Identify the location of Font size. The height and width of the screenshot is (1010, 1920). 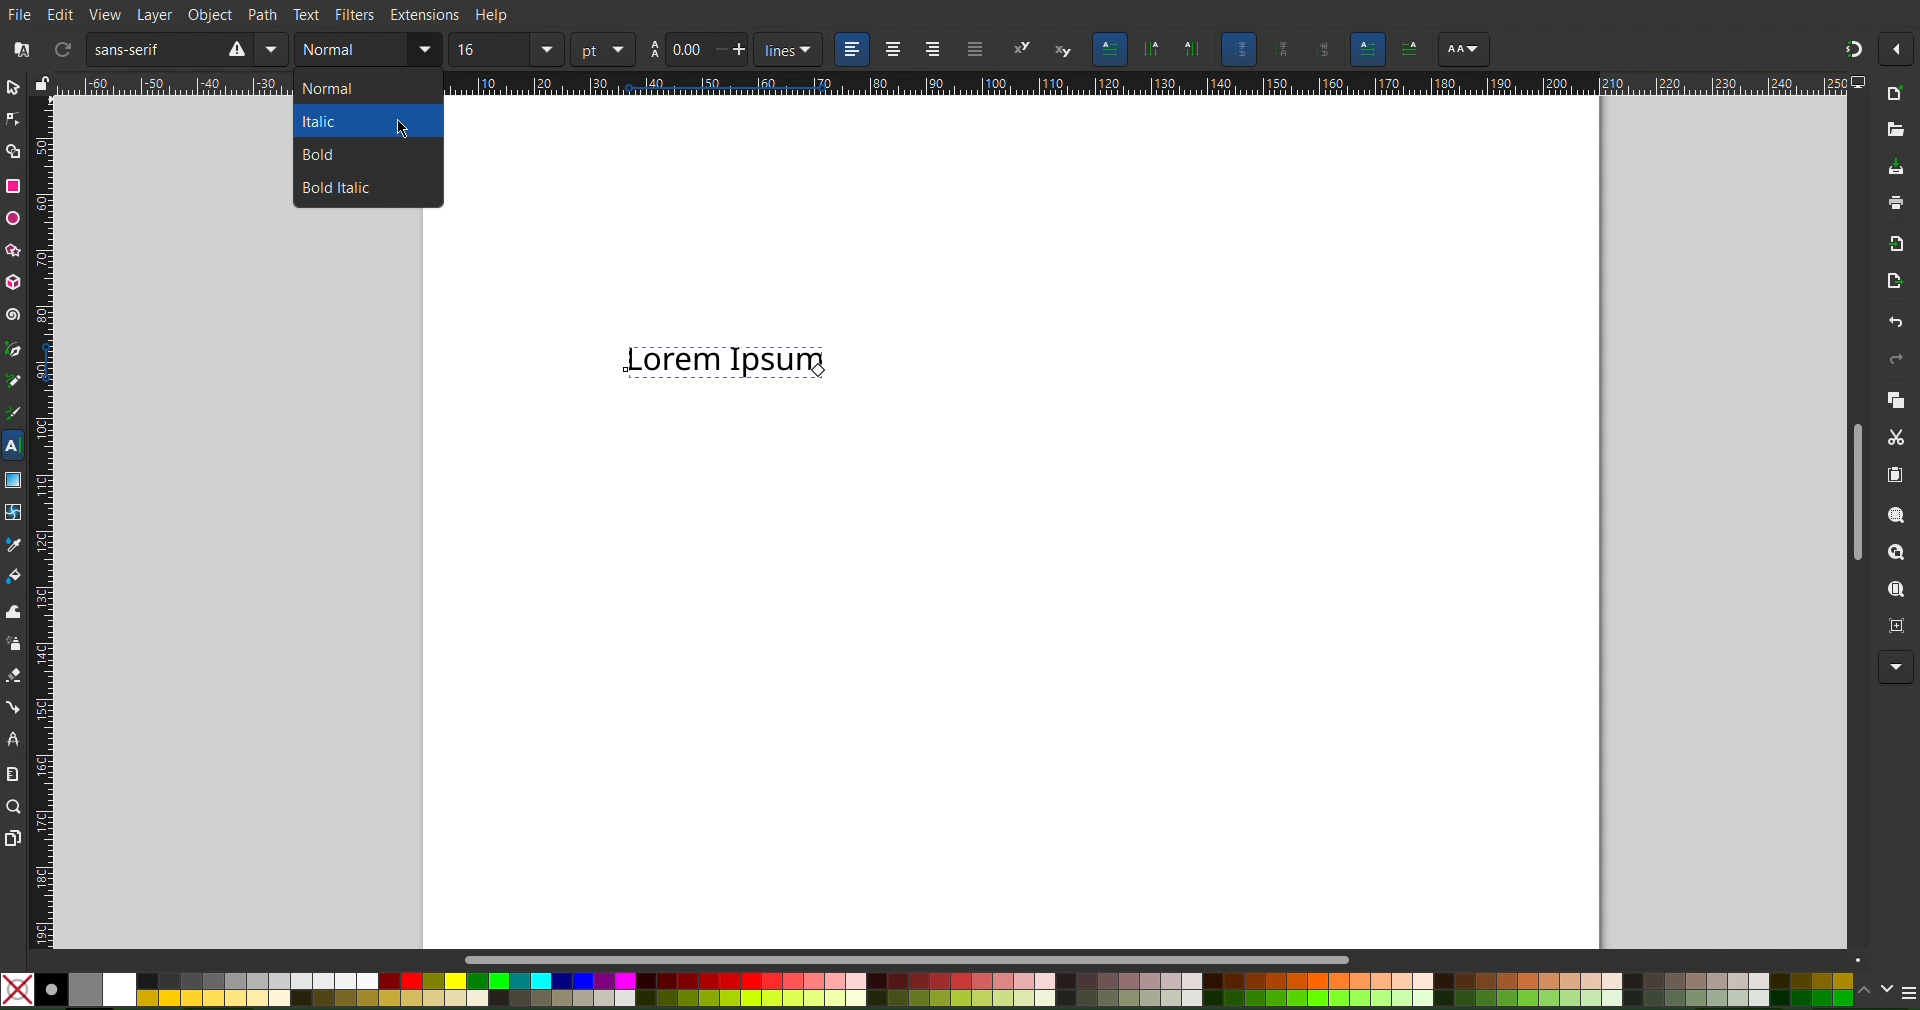
(506, 50).